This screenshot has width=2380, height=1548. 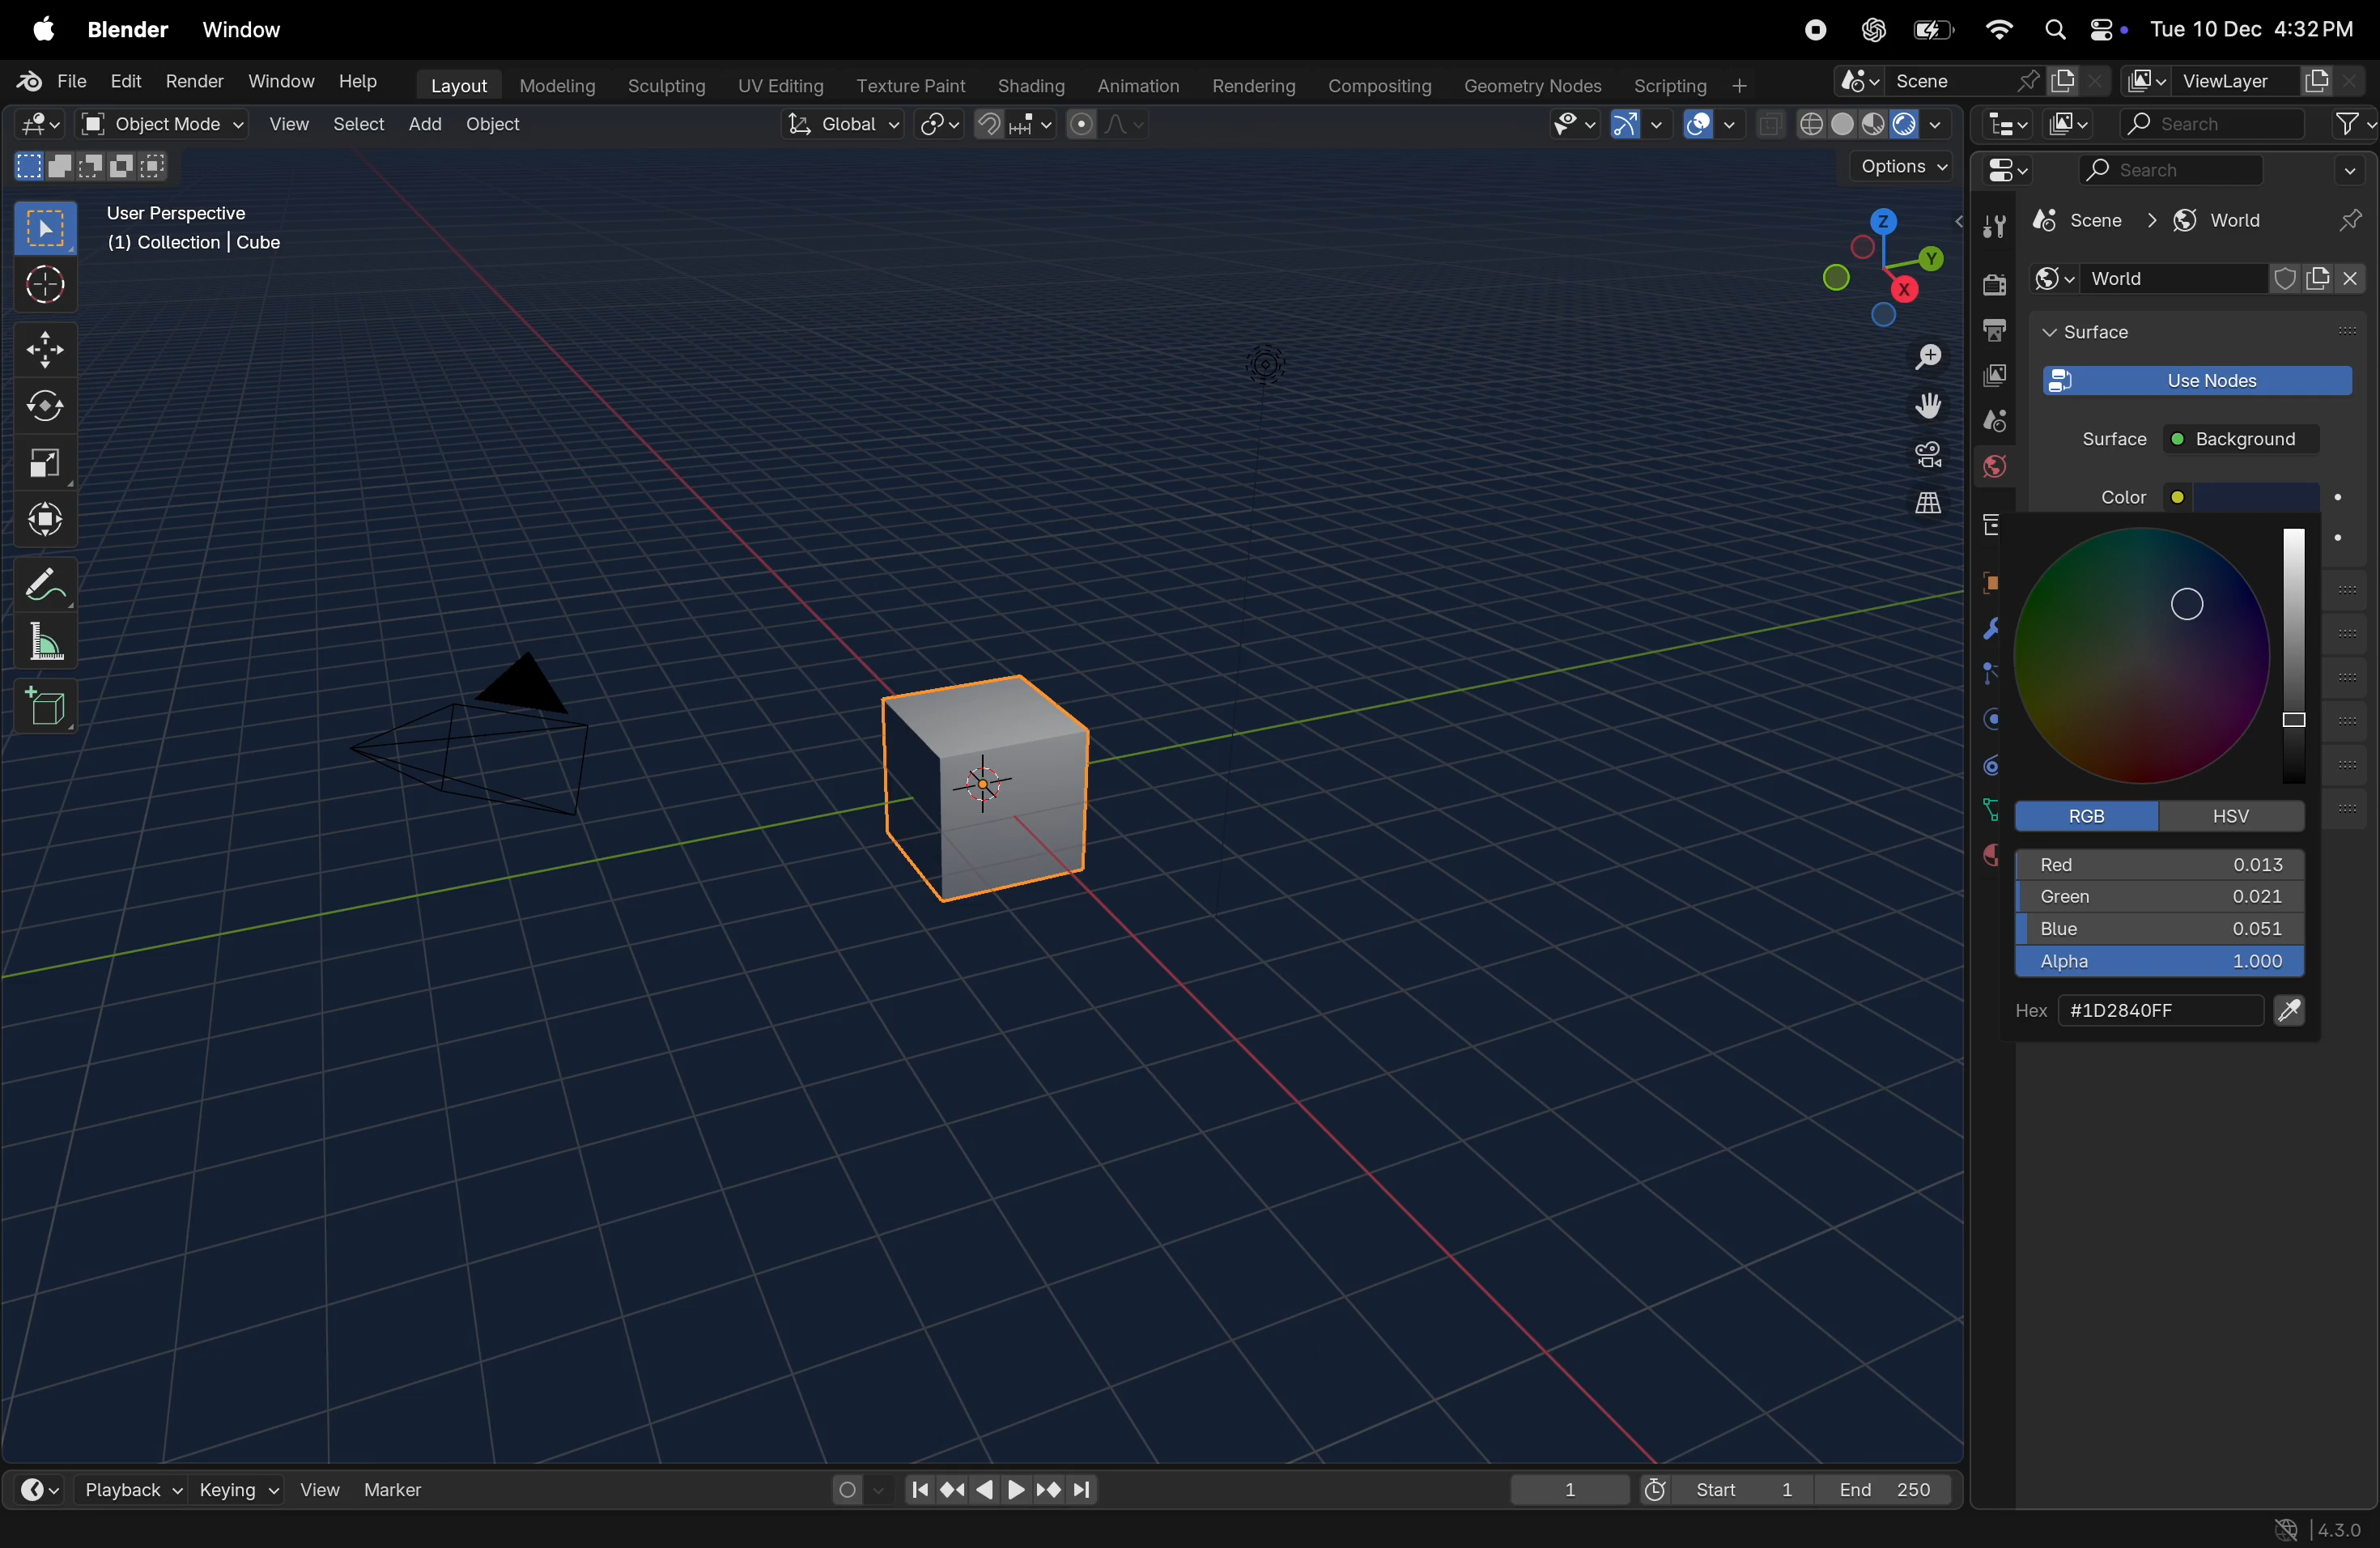 What do you see at coordinates (1727, 1484) in the screenshot?
I see `start` at bounding box center [1727, 1484].